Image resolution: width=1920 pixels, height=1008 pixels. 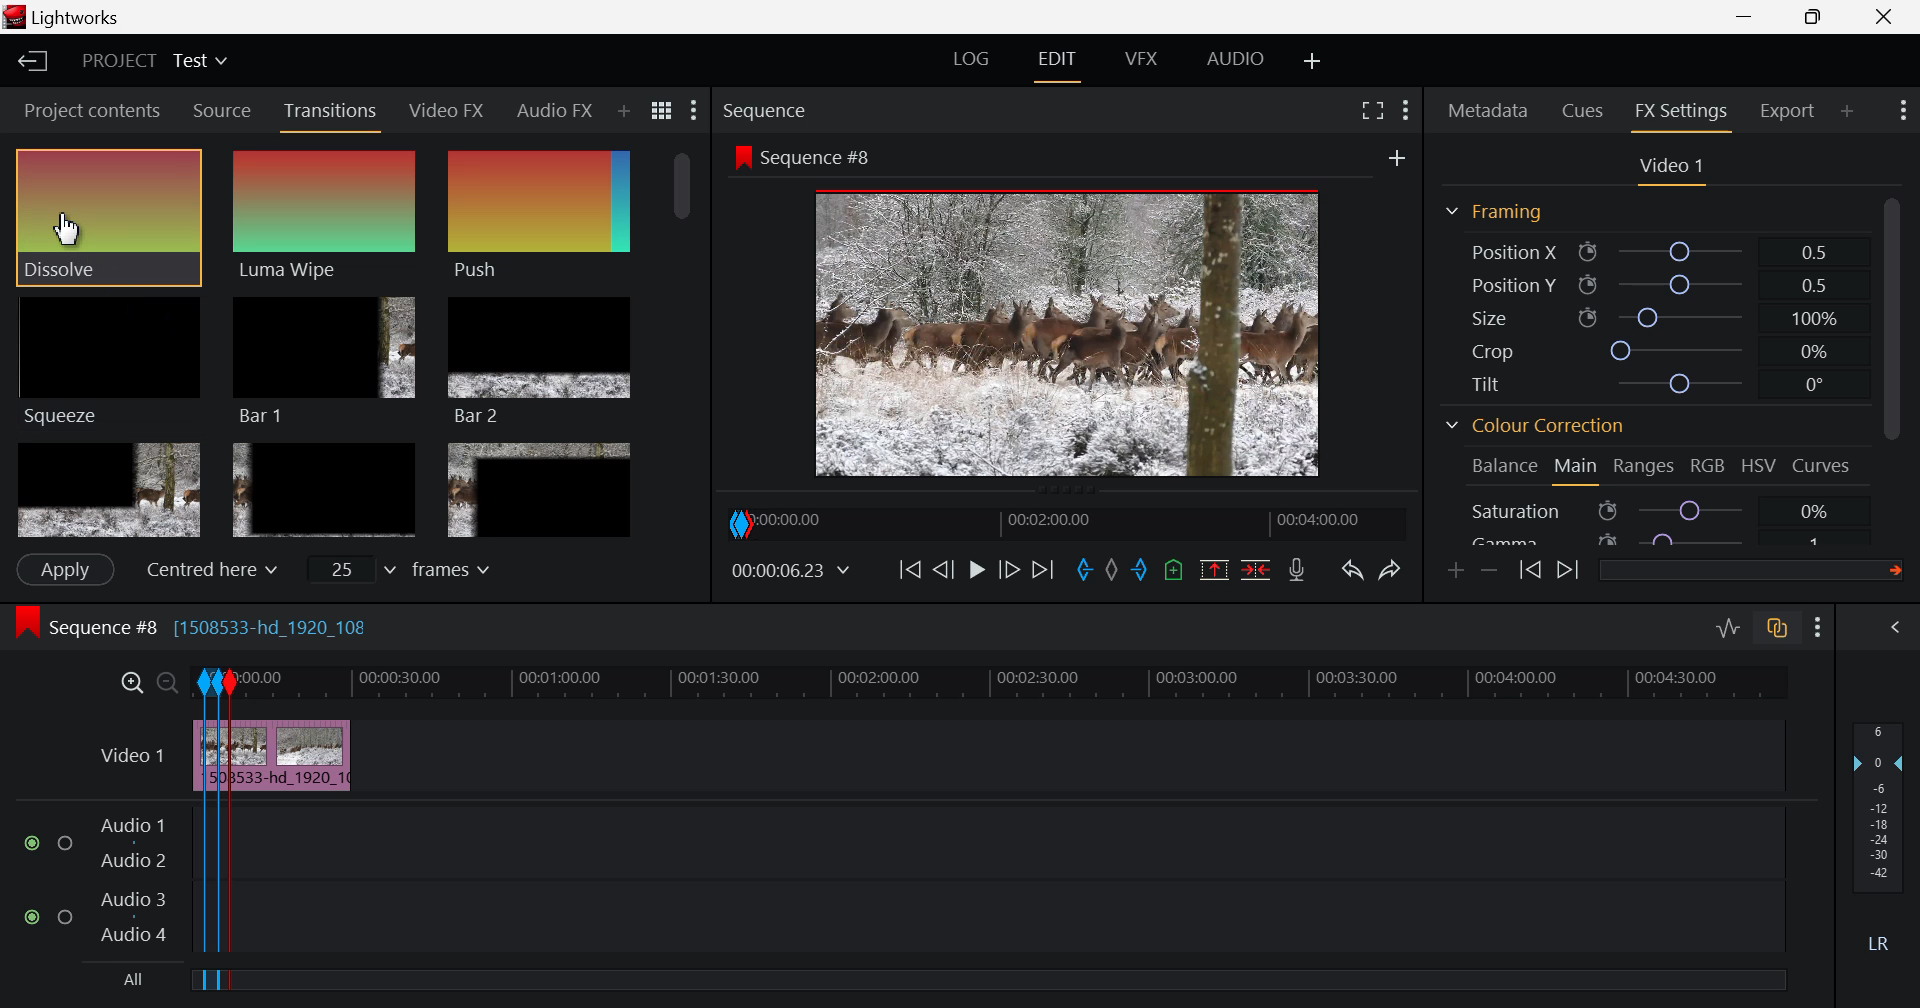 I want to click on VFX, so click(x=1142, y=59).